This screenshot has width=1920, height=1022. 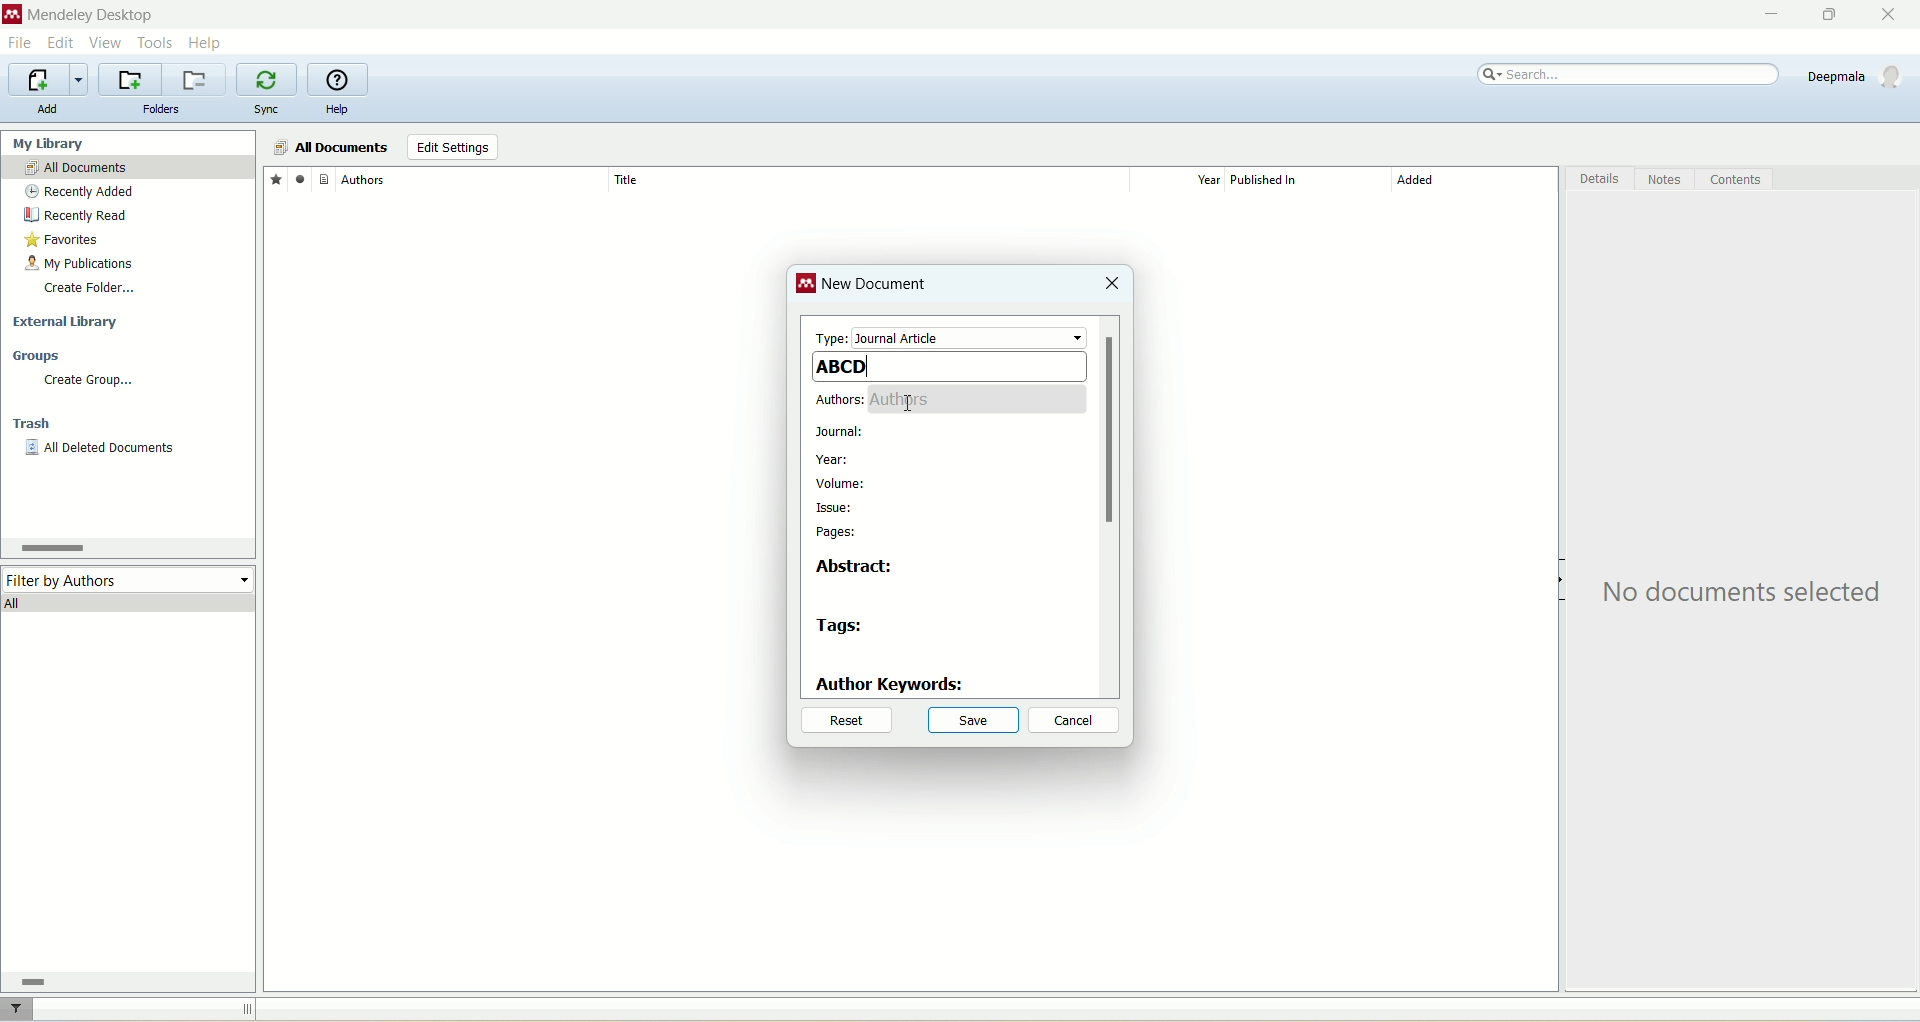 I want to click on favorites, so click(x=275, y=178).